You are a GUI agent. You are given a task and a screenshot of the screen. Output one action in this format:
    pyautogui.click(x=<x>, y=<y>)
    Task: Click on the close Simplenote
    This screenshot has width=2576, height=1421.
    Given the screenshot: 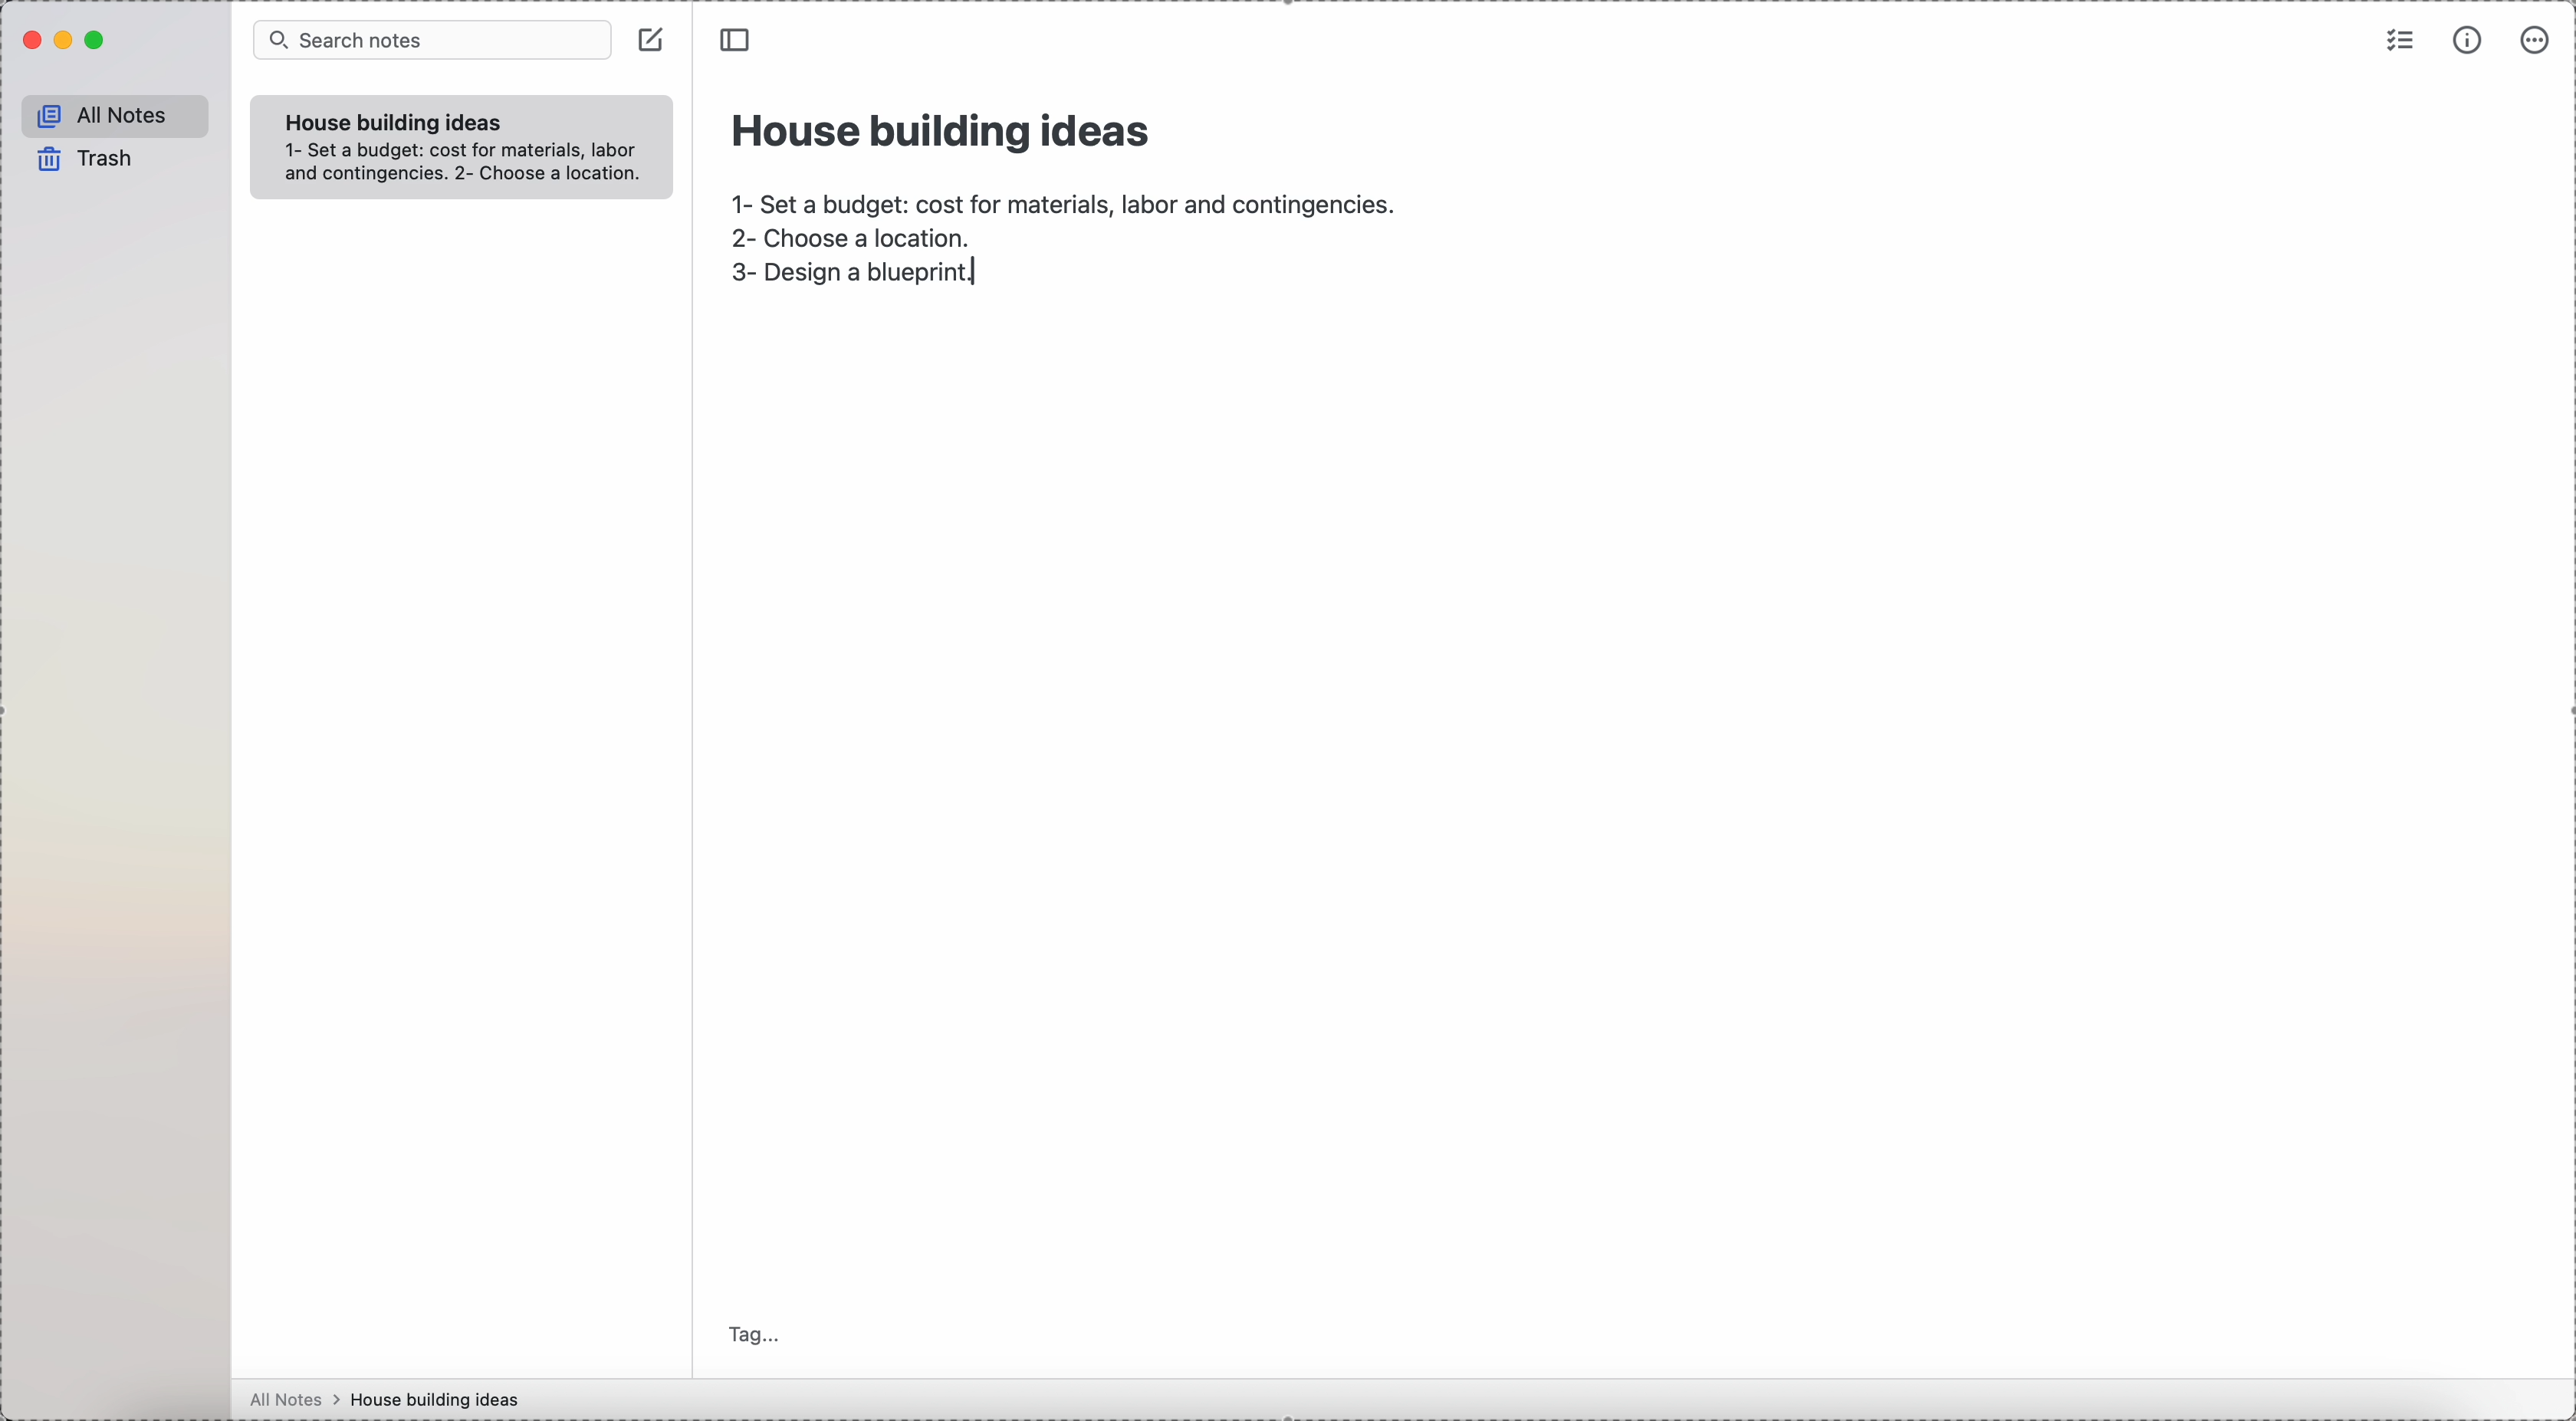 What is the action you would take?
    pyautogui.click(x=31, y=41)
    